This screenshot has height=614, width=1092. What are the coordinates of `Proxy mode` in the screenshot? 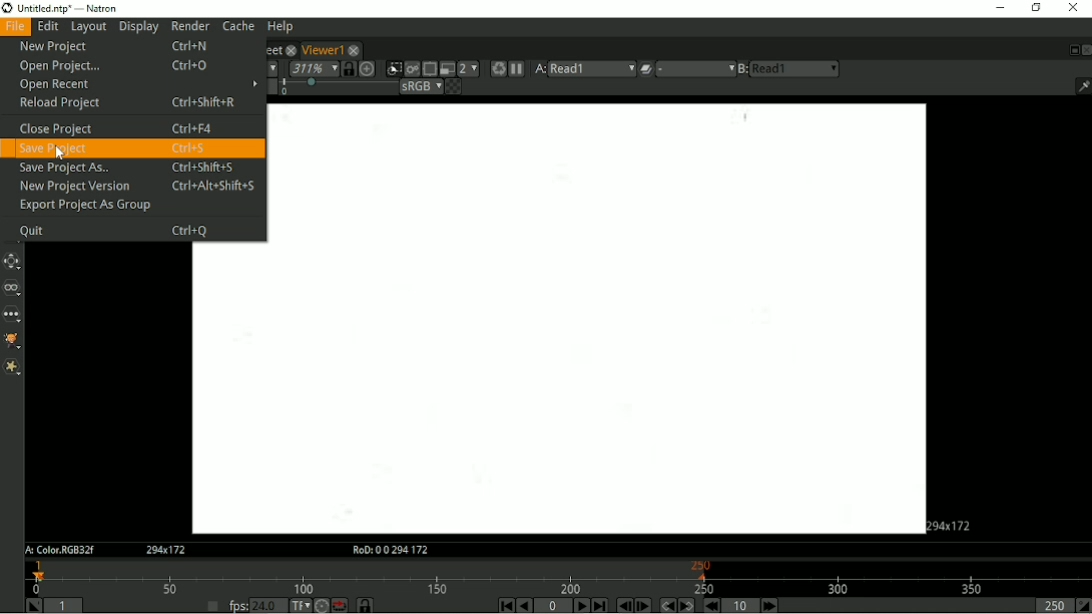 It's located at (447, 69).